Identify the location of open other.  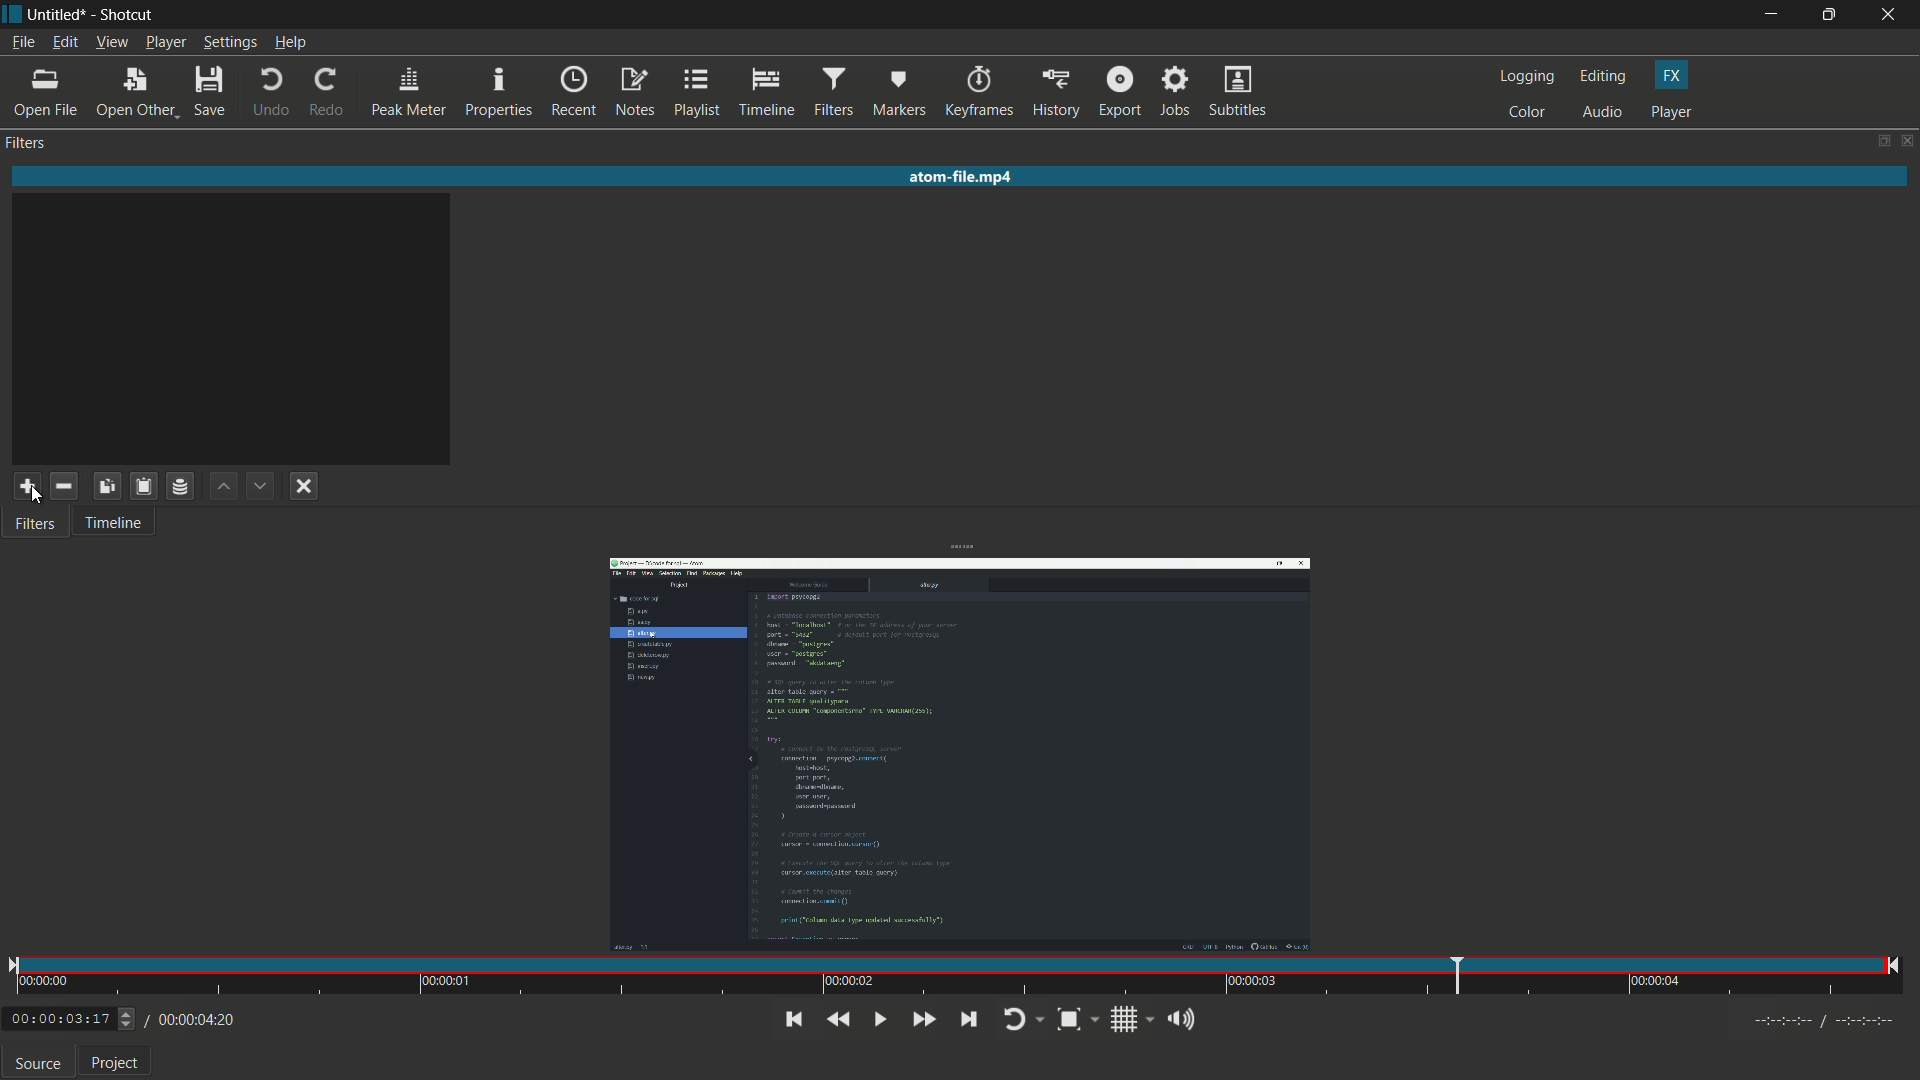
(134, 93).